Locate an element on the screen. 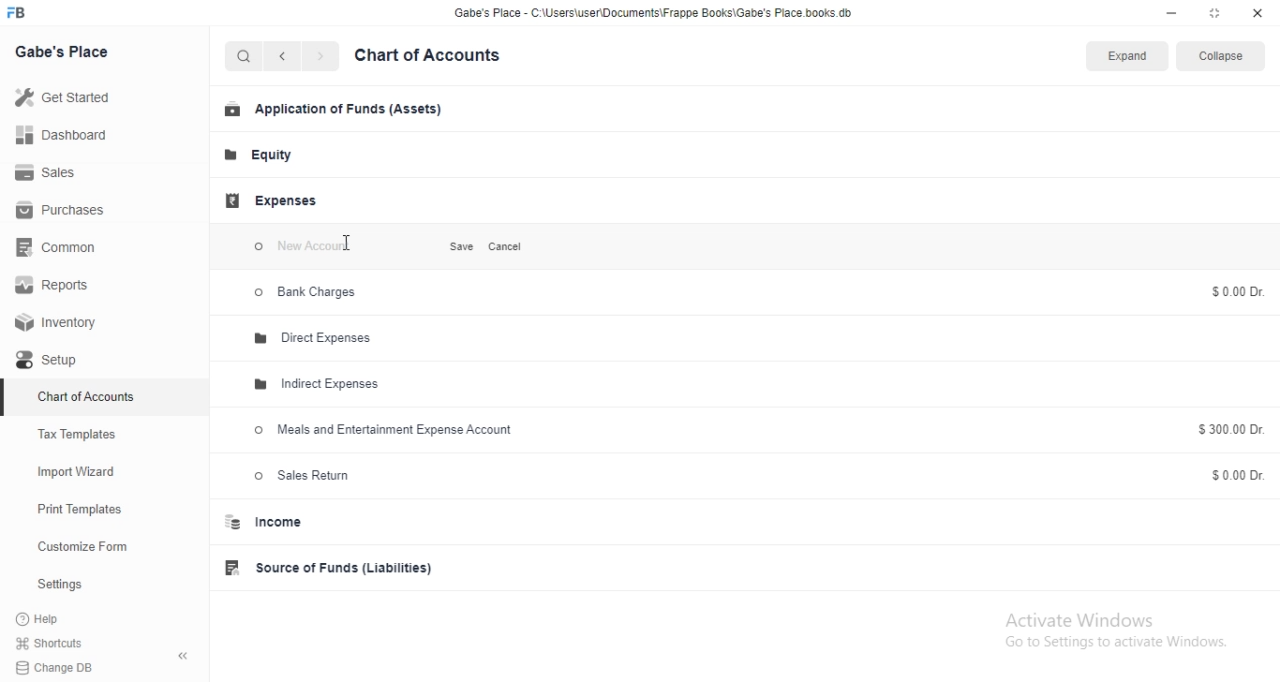 Image resolution: width=1280 pixels, height=682 pixels. FB is located at coordinates (29, 13).